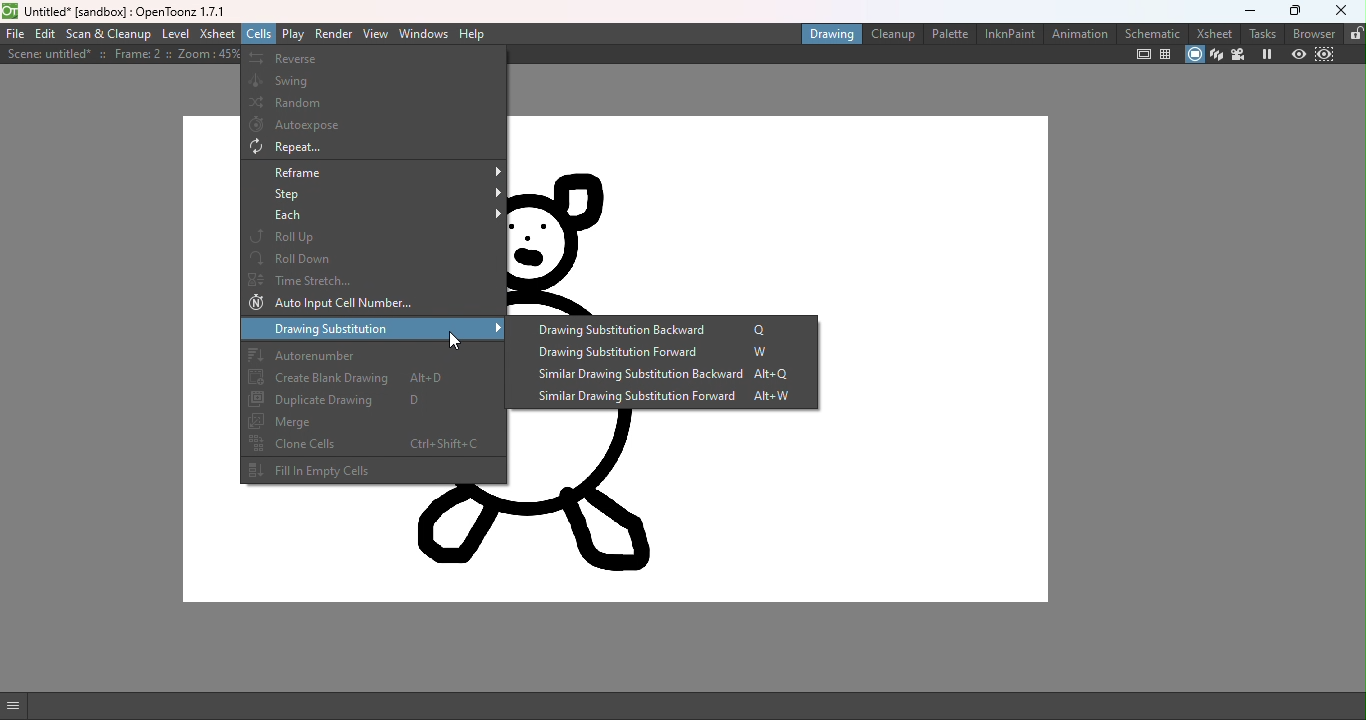 The width and height of the screenshot is (1366, 720). I want to click on untitled” [sandbox] : Upenioonz 1.7.1, so click(130, 10).